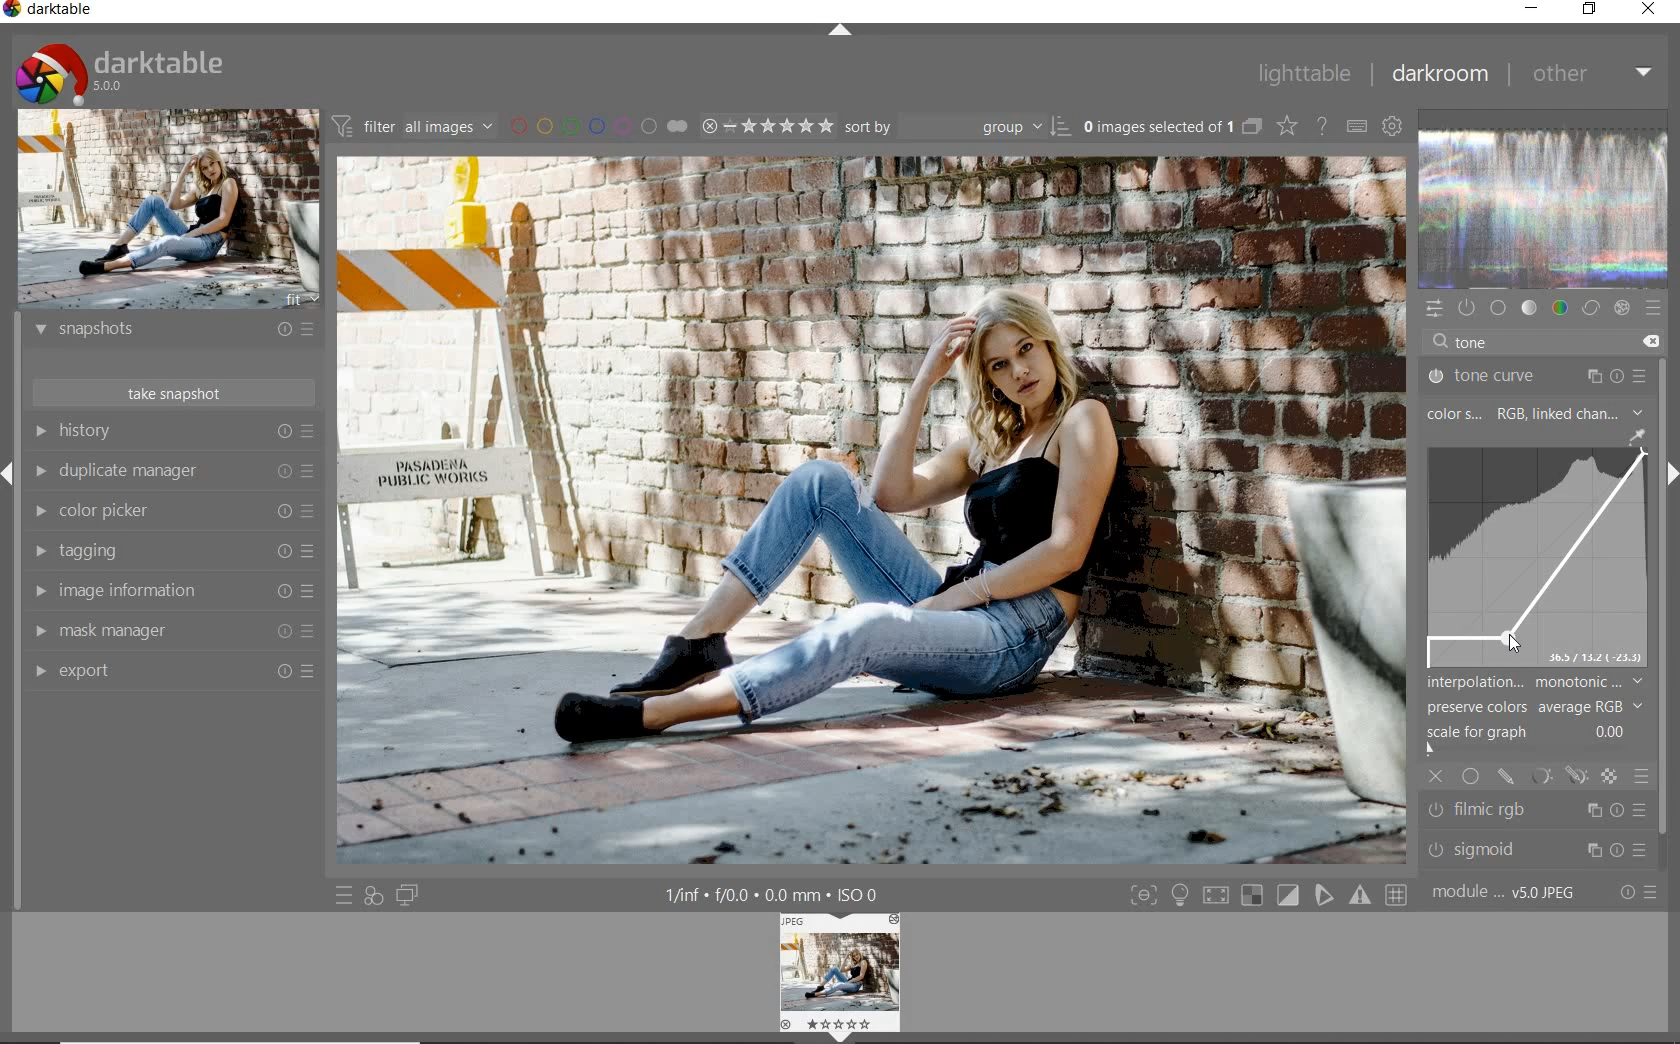 The height and width of the screenshot is (1044, 1680). What do you see at coordinates (1526, 738) in the screenshot?
I see `scale for graph` at bounding box center [1526, 738].